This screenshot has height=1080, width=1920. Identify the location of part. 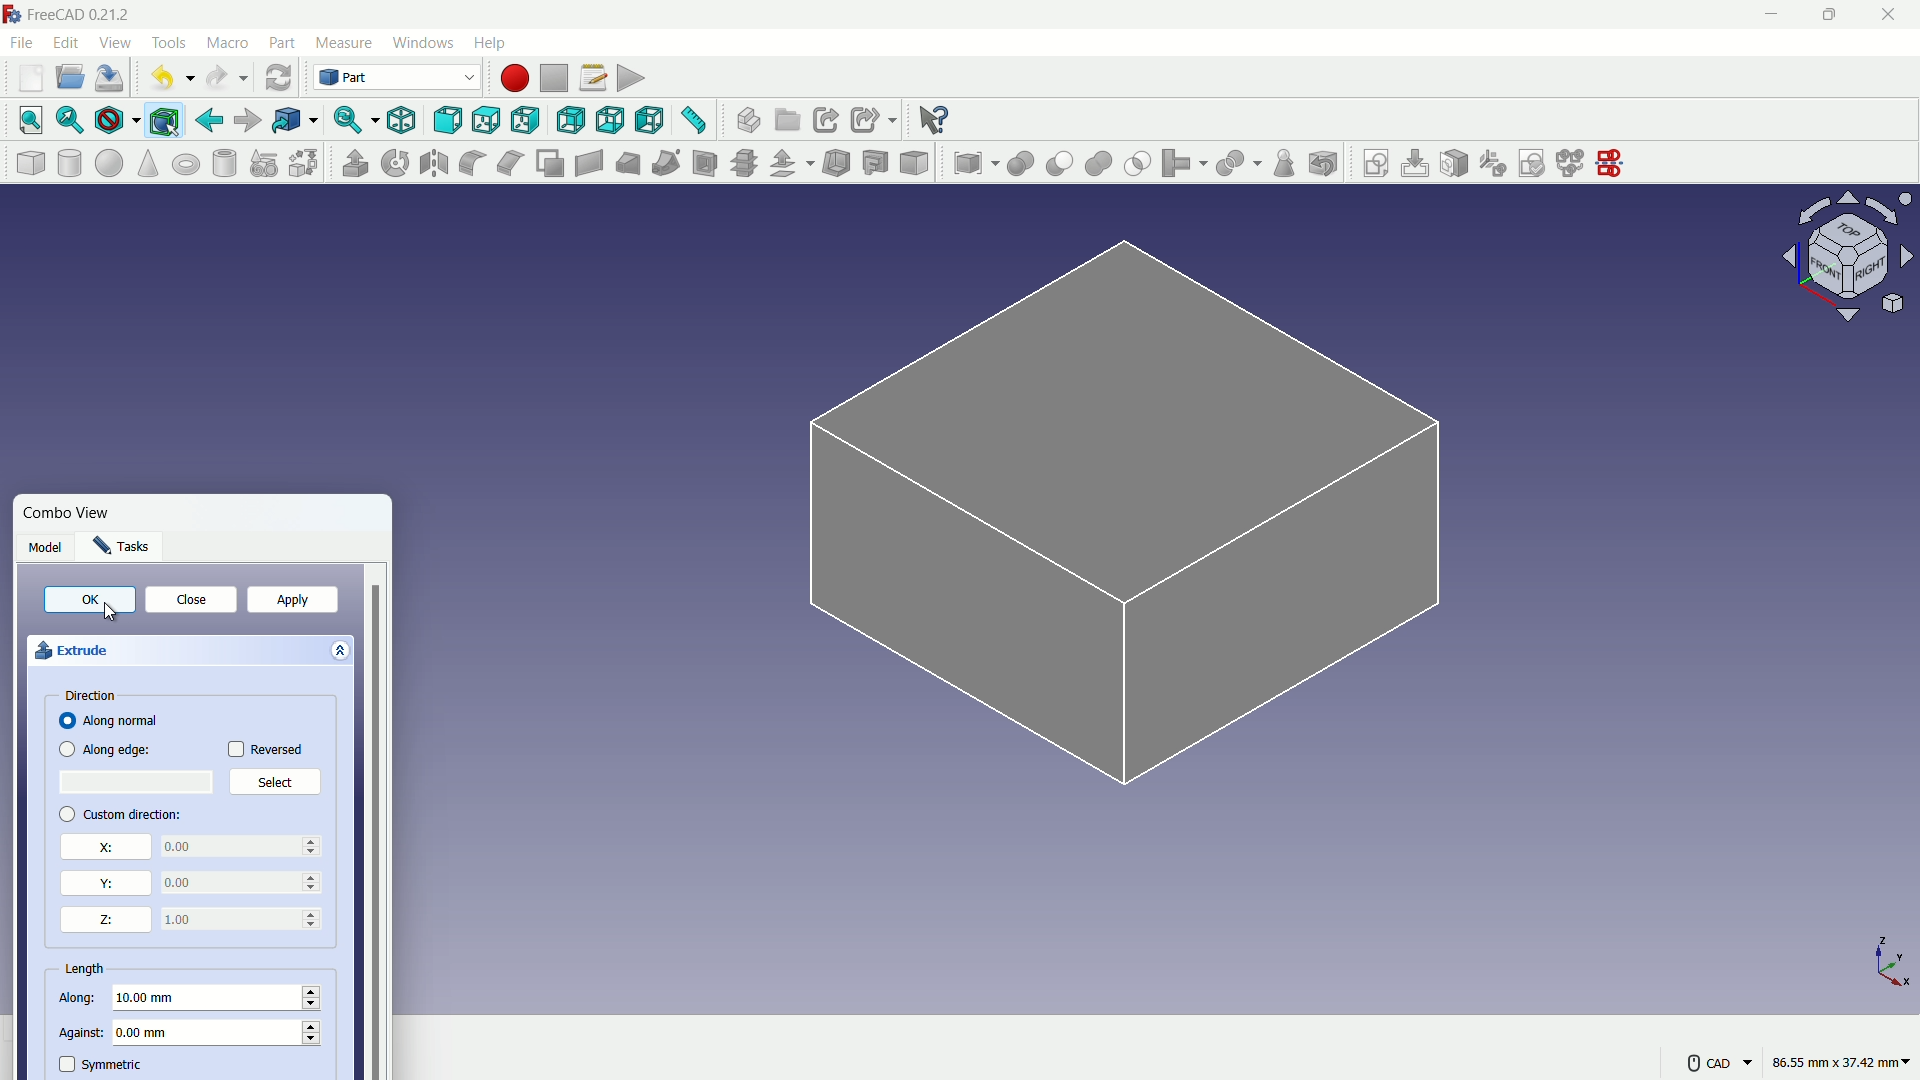
(282, 42).